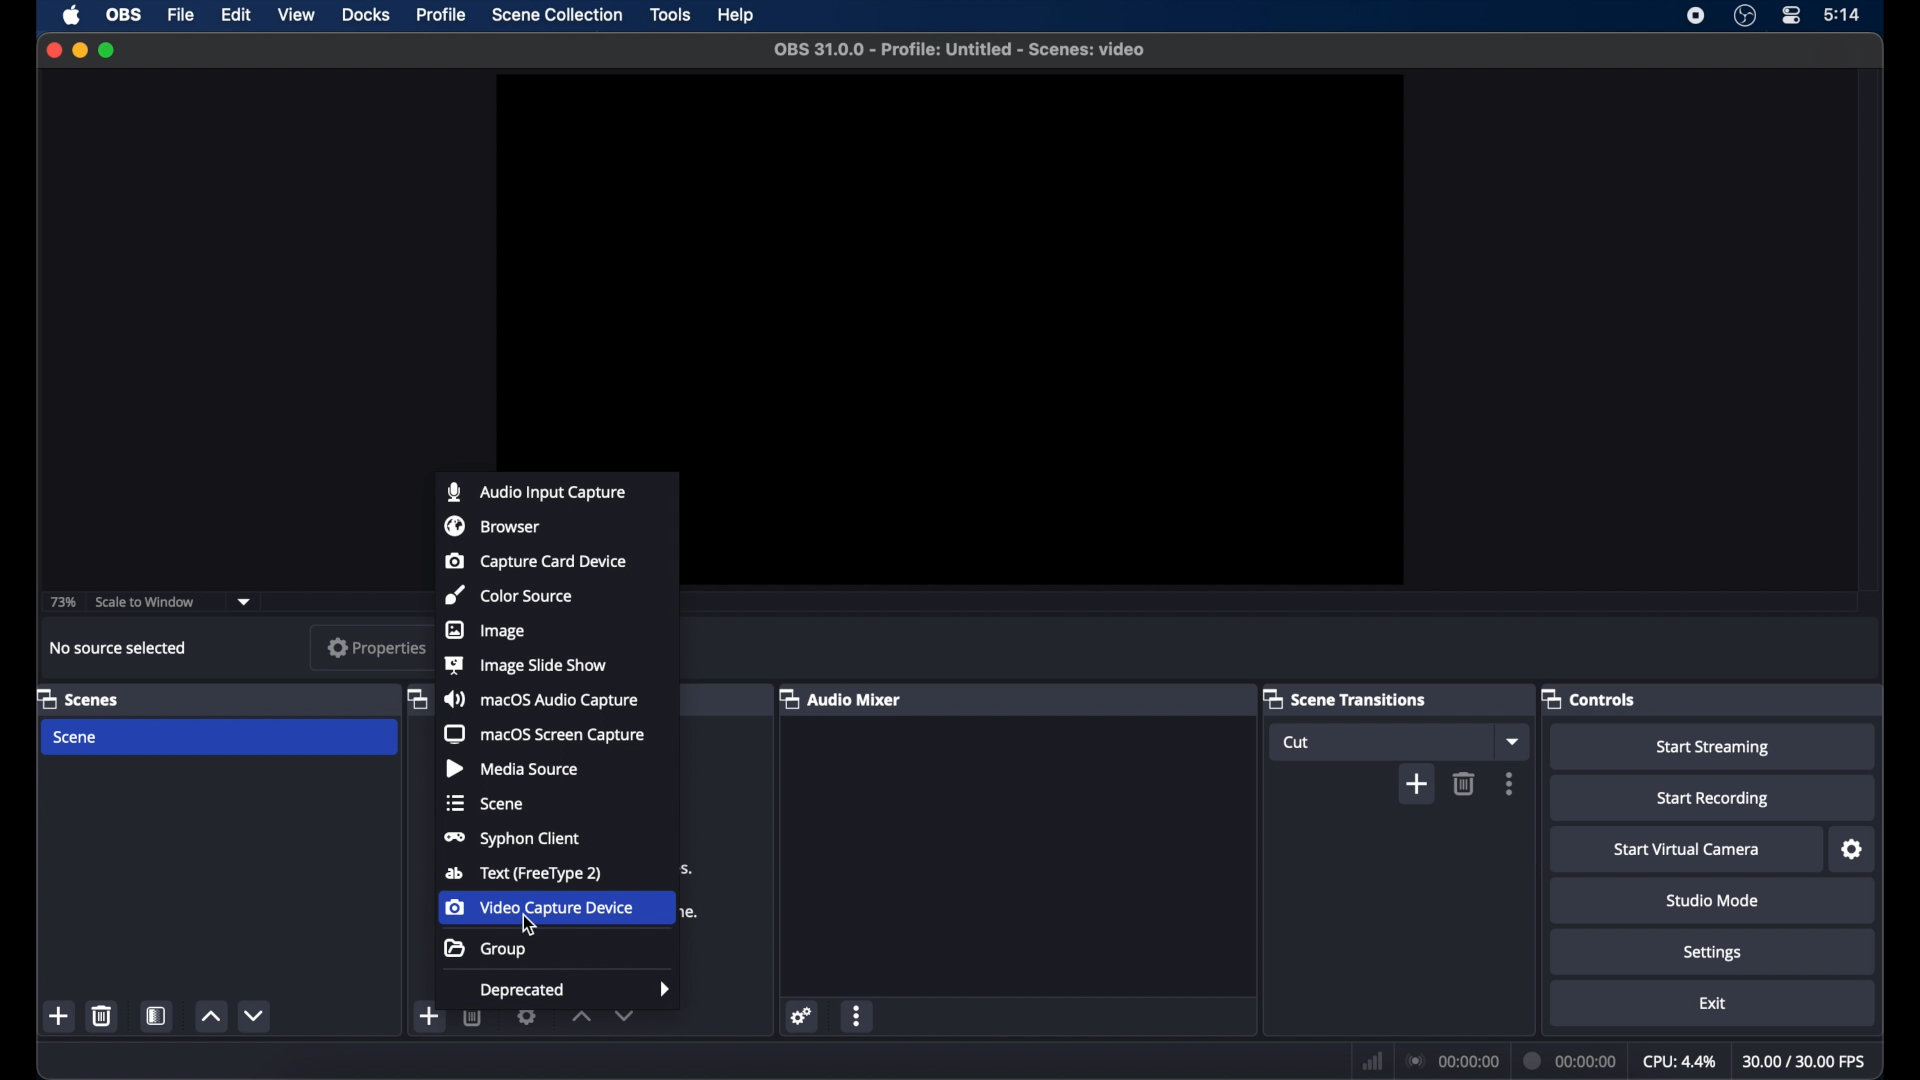 This screenshot has width=1920, height=1080. I want to click on moreoptions, so click(1510, 783).